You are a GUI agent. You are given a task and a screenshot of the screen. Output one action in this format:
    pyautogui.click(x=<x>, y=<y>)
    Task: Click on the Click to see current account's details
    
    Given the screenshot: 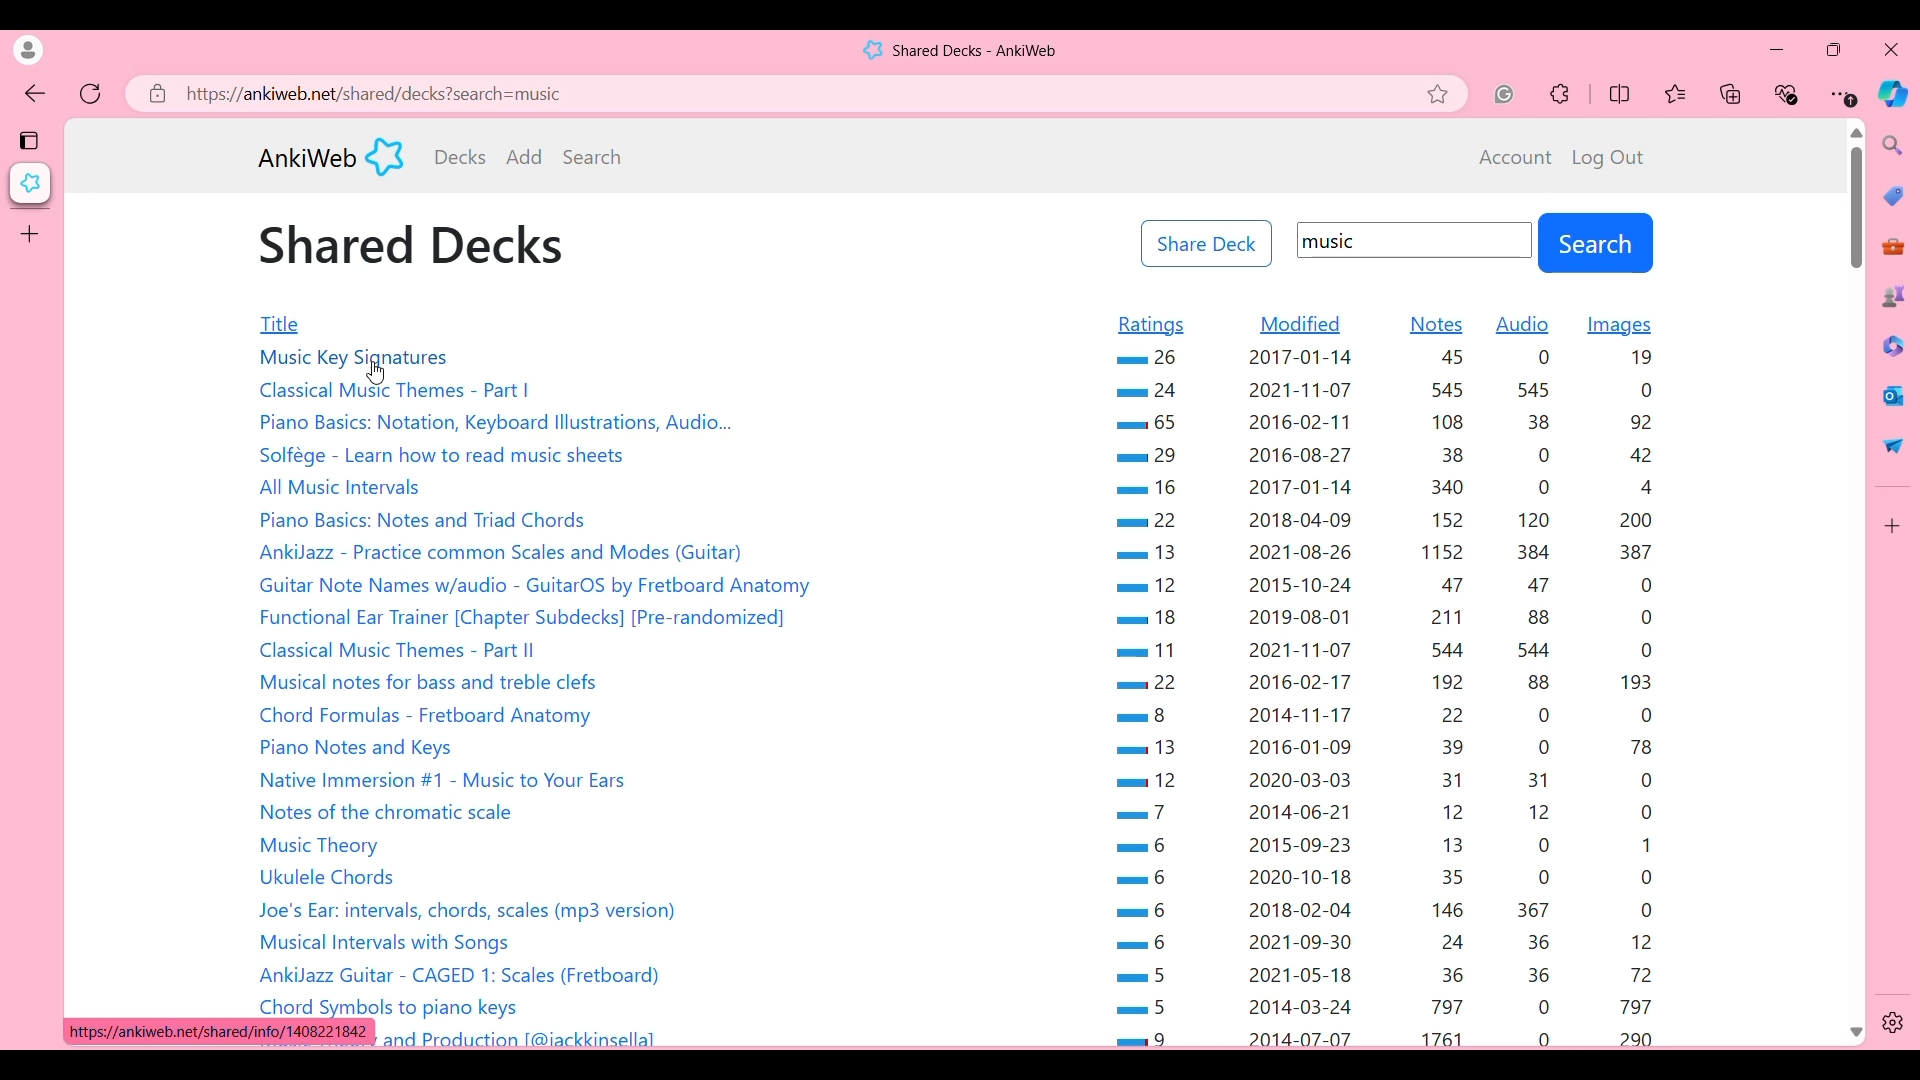 What is the action you would take?
    pyautogui.click(x=28, y=50)
    